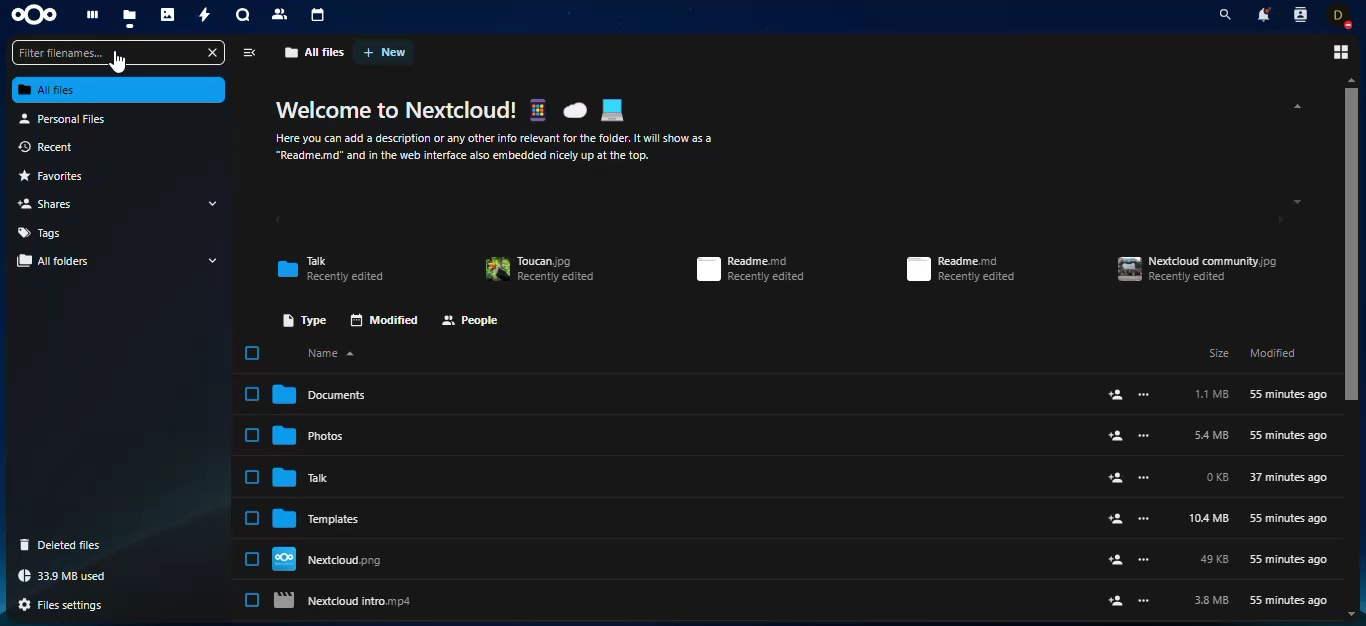 Image resolution: width=1366 pixels, height=626 pixels. Describe the element at coordinates (1351, 245) in the screenshot. I see `scroll bar` at that location.